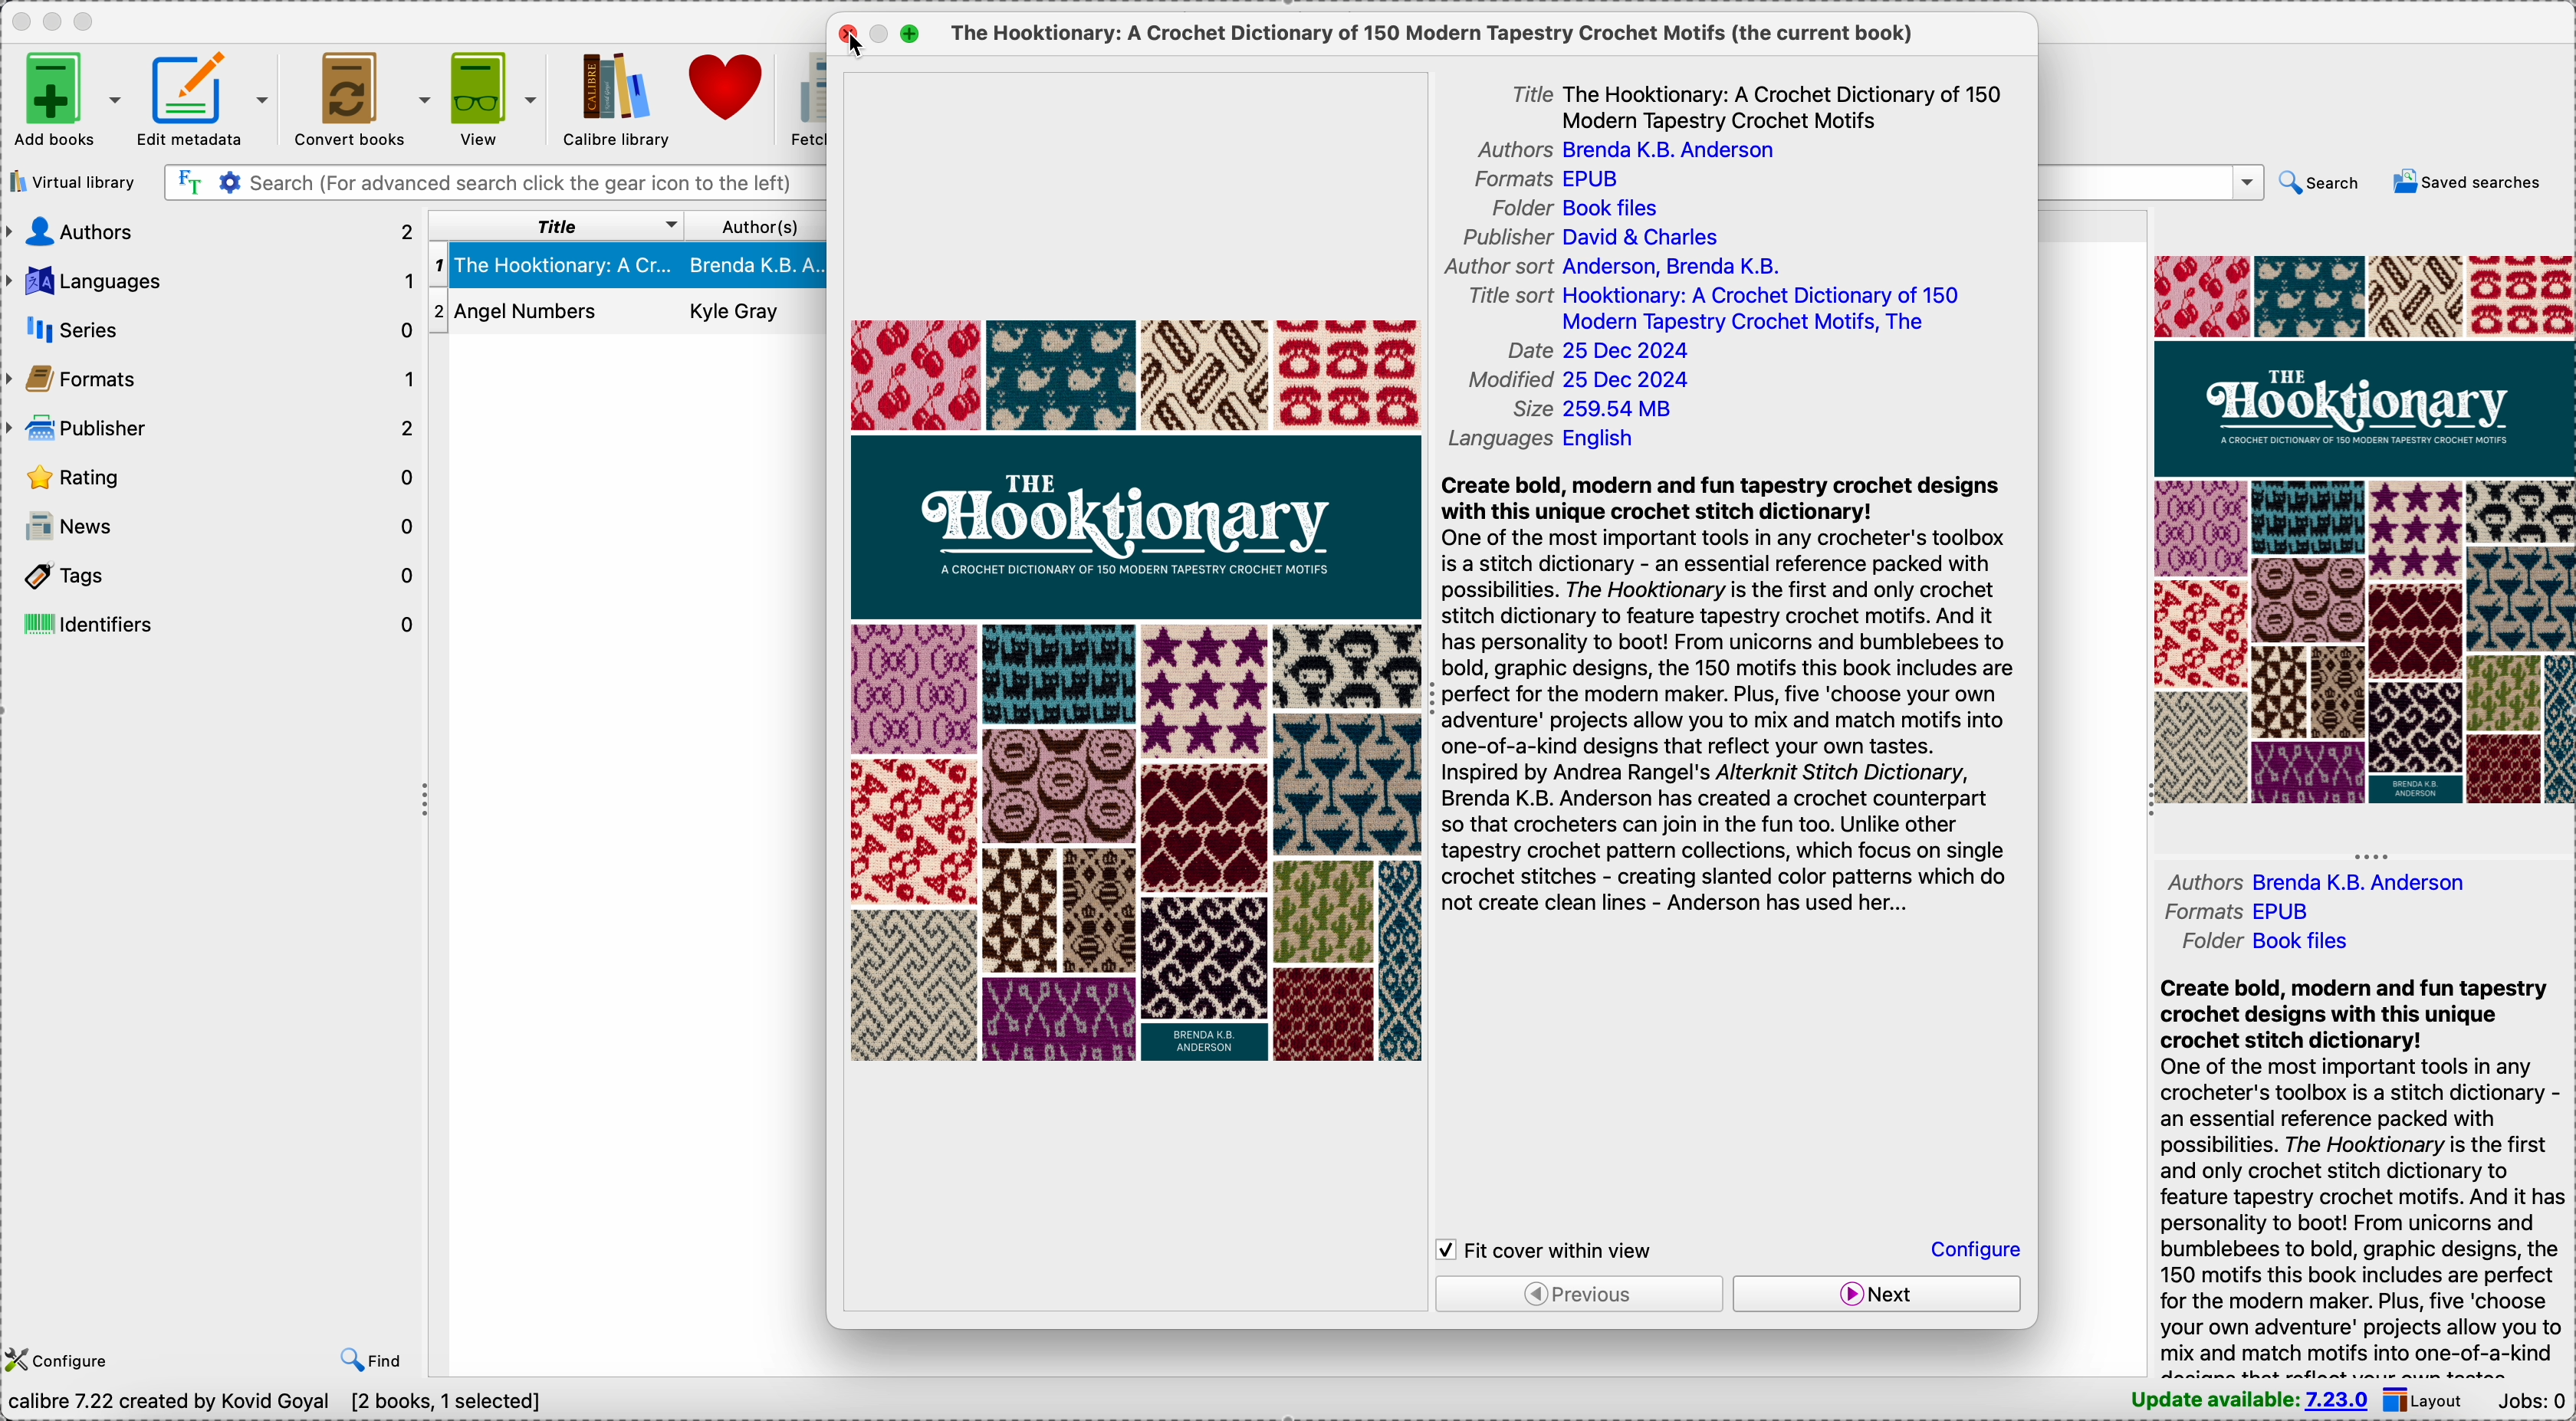  Describe the element at coordinates (2362, 1175) in the screenshot. I see `synopsis` at that location.